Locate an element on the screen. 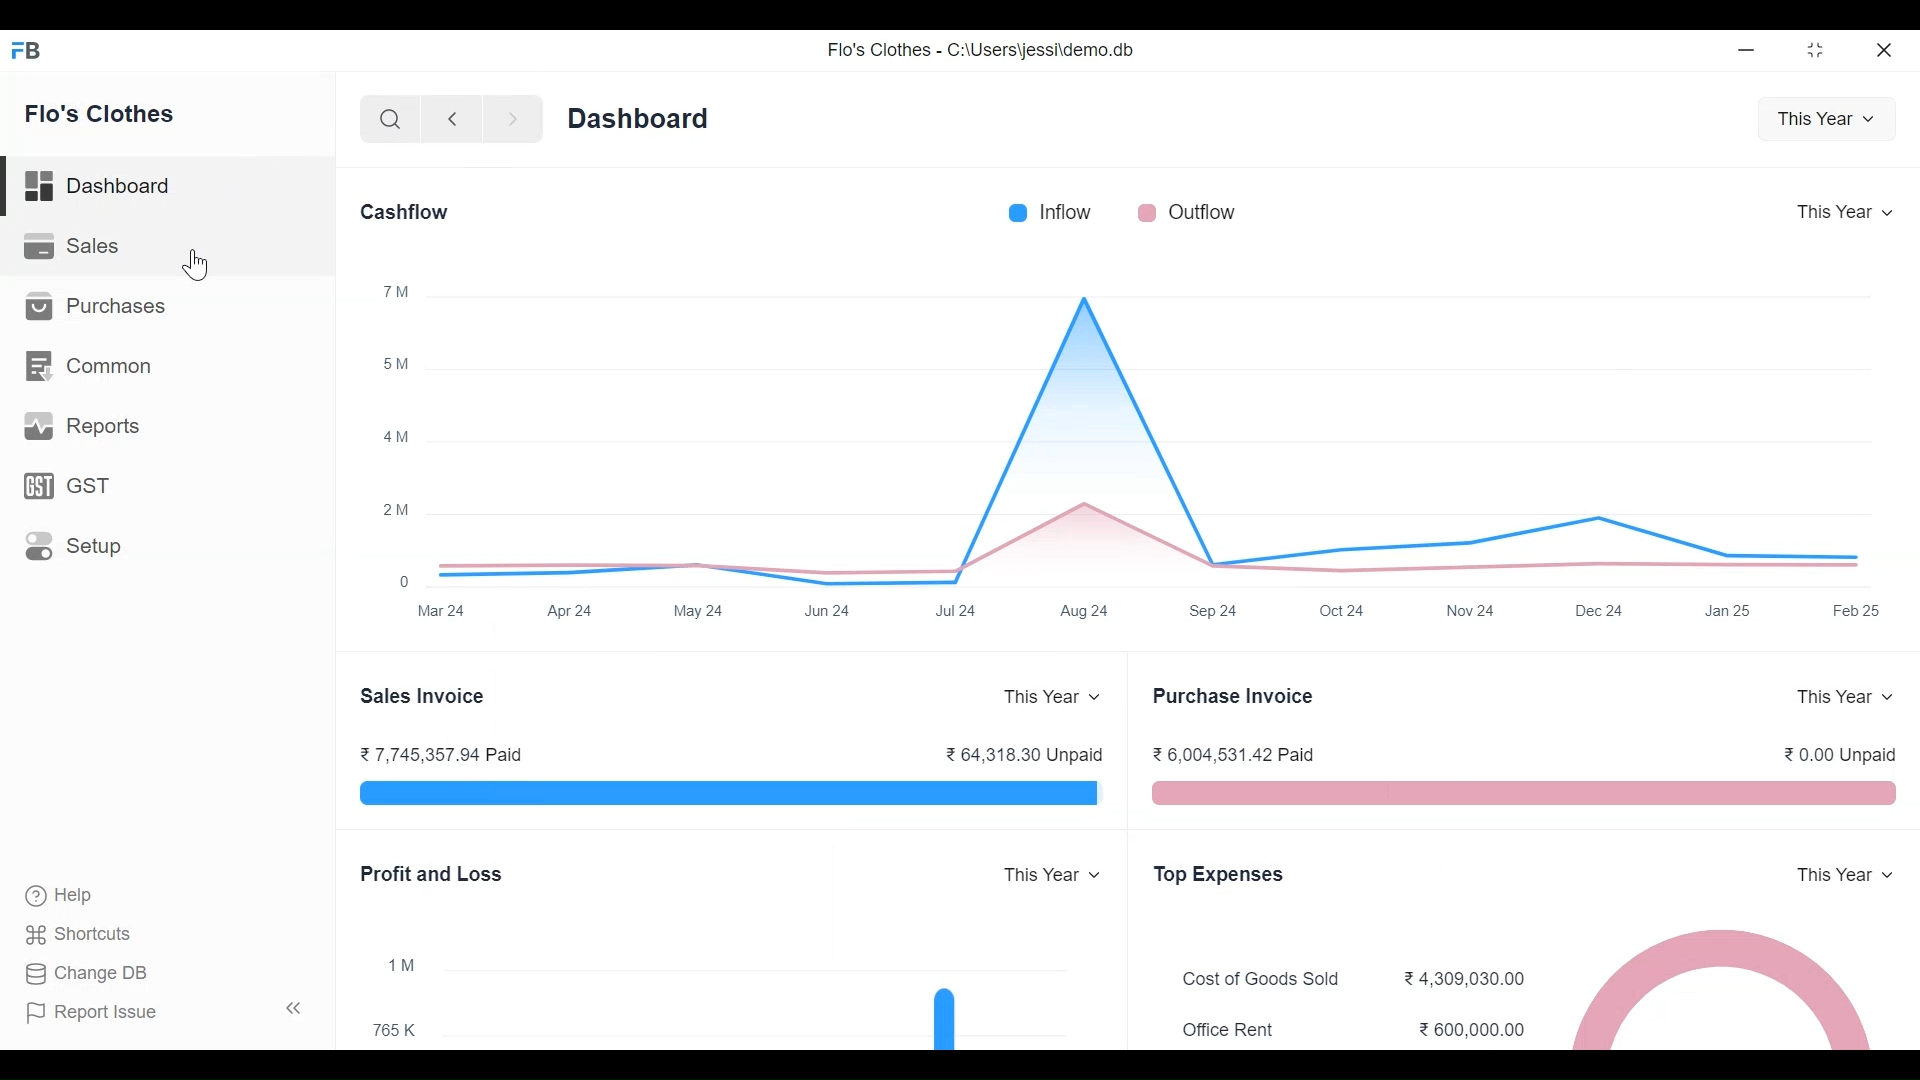 The image size is (1920, 1080). This Year is located at coordinates (1056, 876).